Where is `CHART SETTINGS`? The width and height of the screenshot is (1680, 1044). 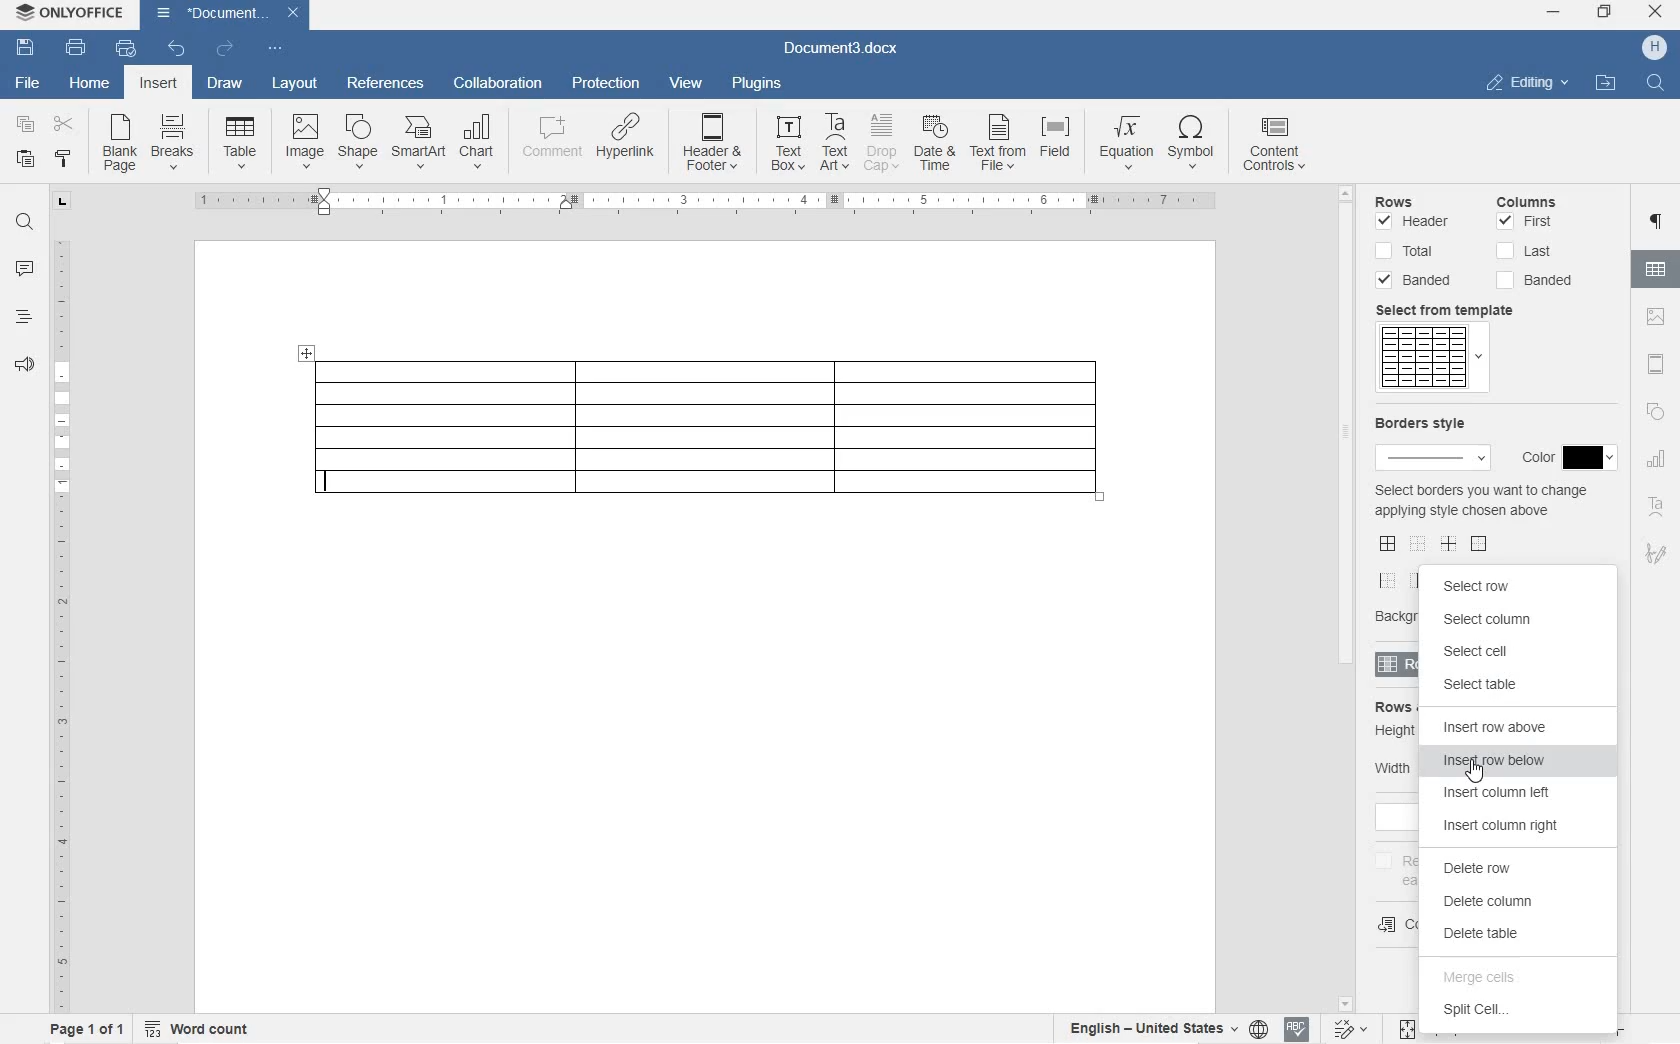 CHART SETTINGS is located at coordinates (1656, 462).